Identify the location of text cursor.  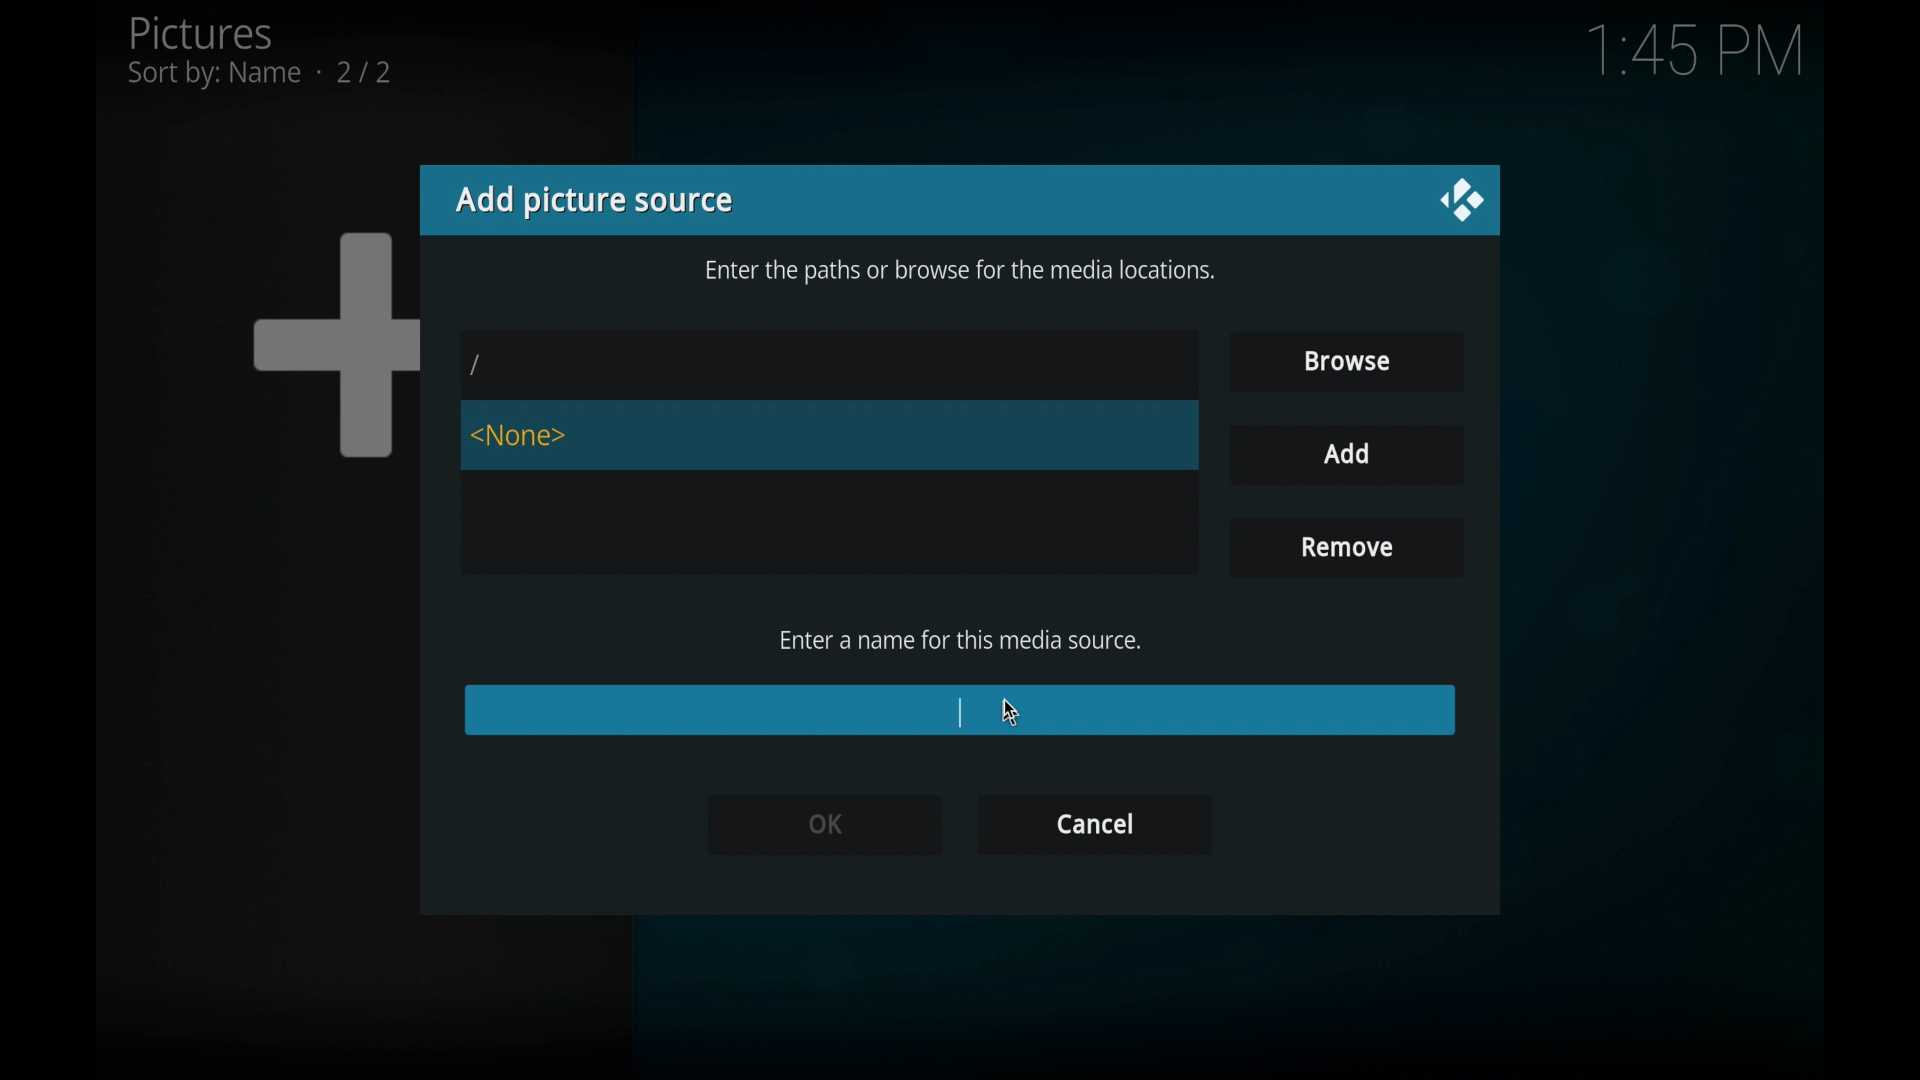
(960, 711).